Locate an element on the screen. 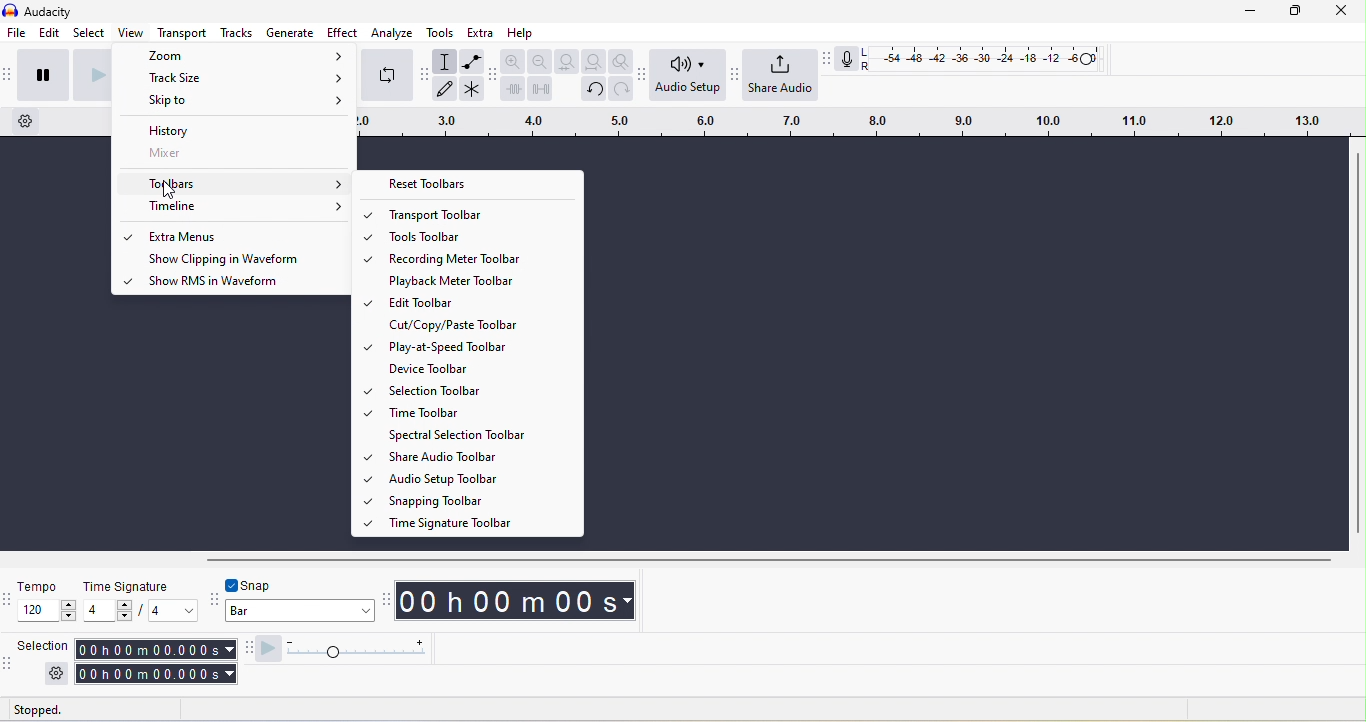  share audio toolbar is located at coordinates (733, 73).